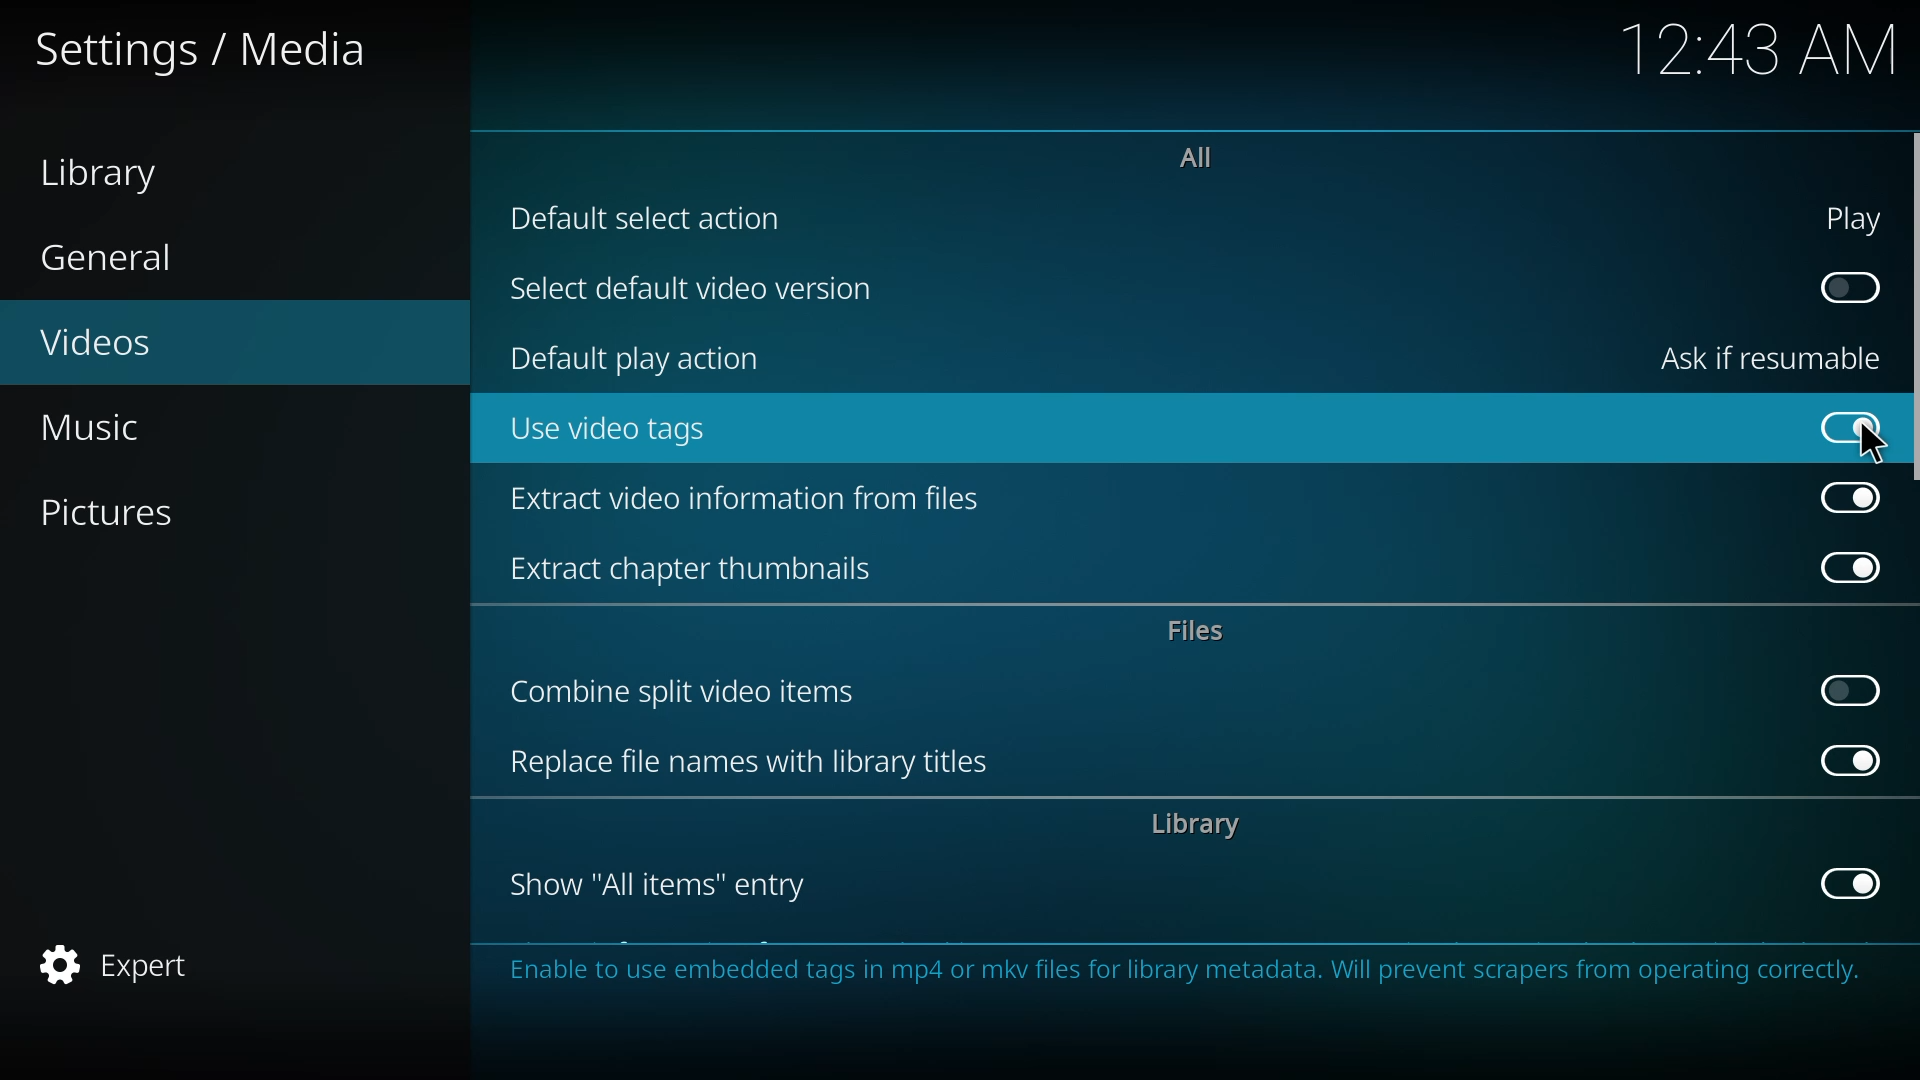 The image size is (1920, 1080). I want to click on enabled, so click(1854, 426).